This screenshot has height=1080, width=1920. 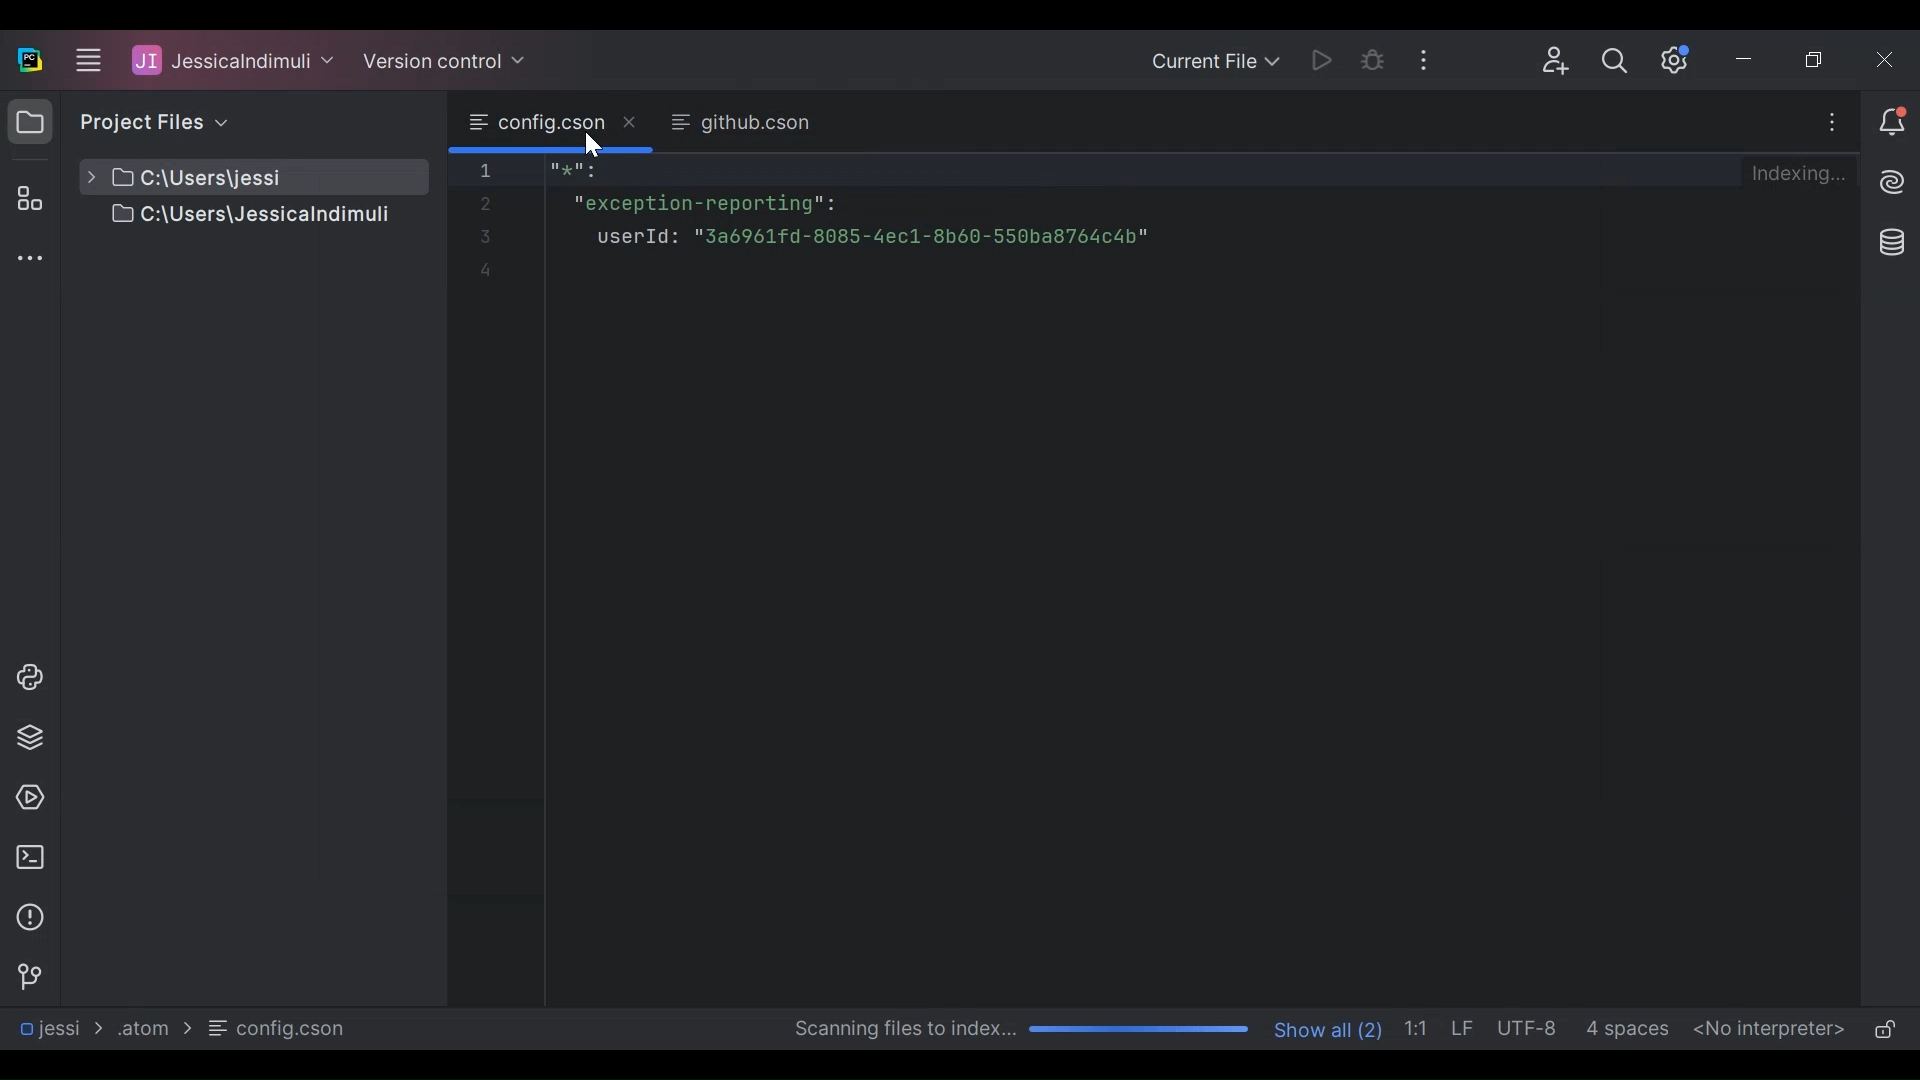 What do you see at coordinates (1831, 122) in the screenshot?
I see `More` at bounding box center [1831, 122].